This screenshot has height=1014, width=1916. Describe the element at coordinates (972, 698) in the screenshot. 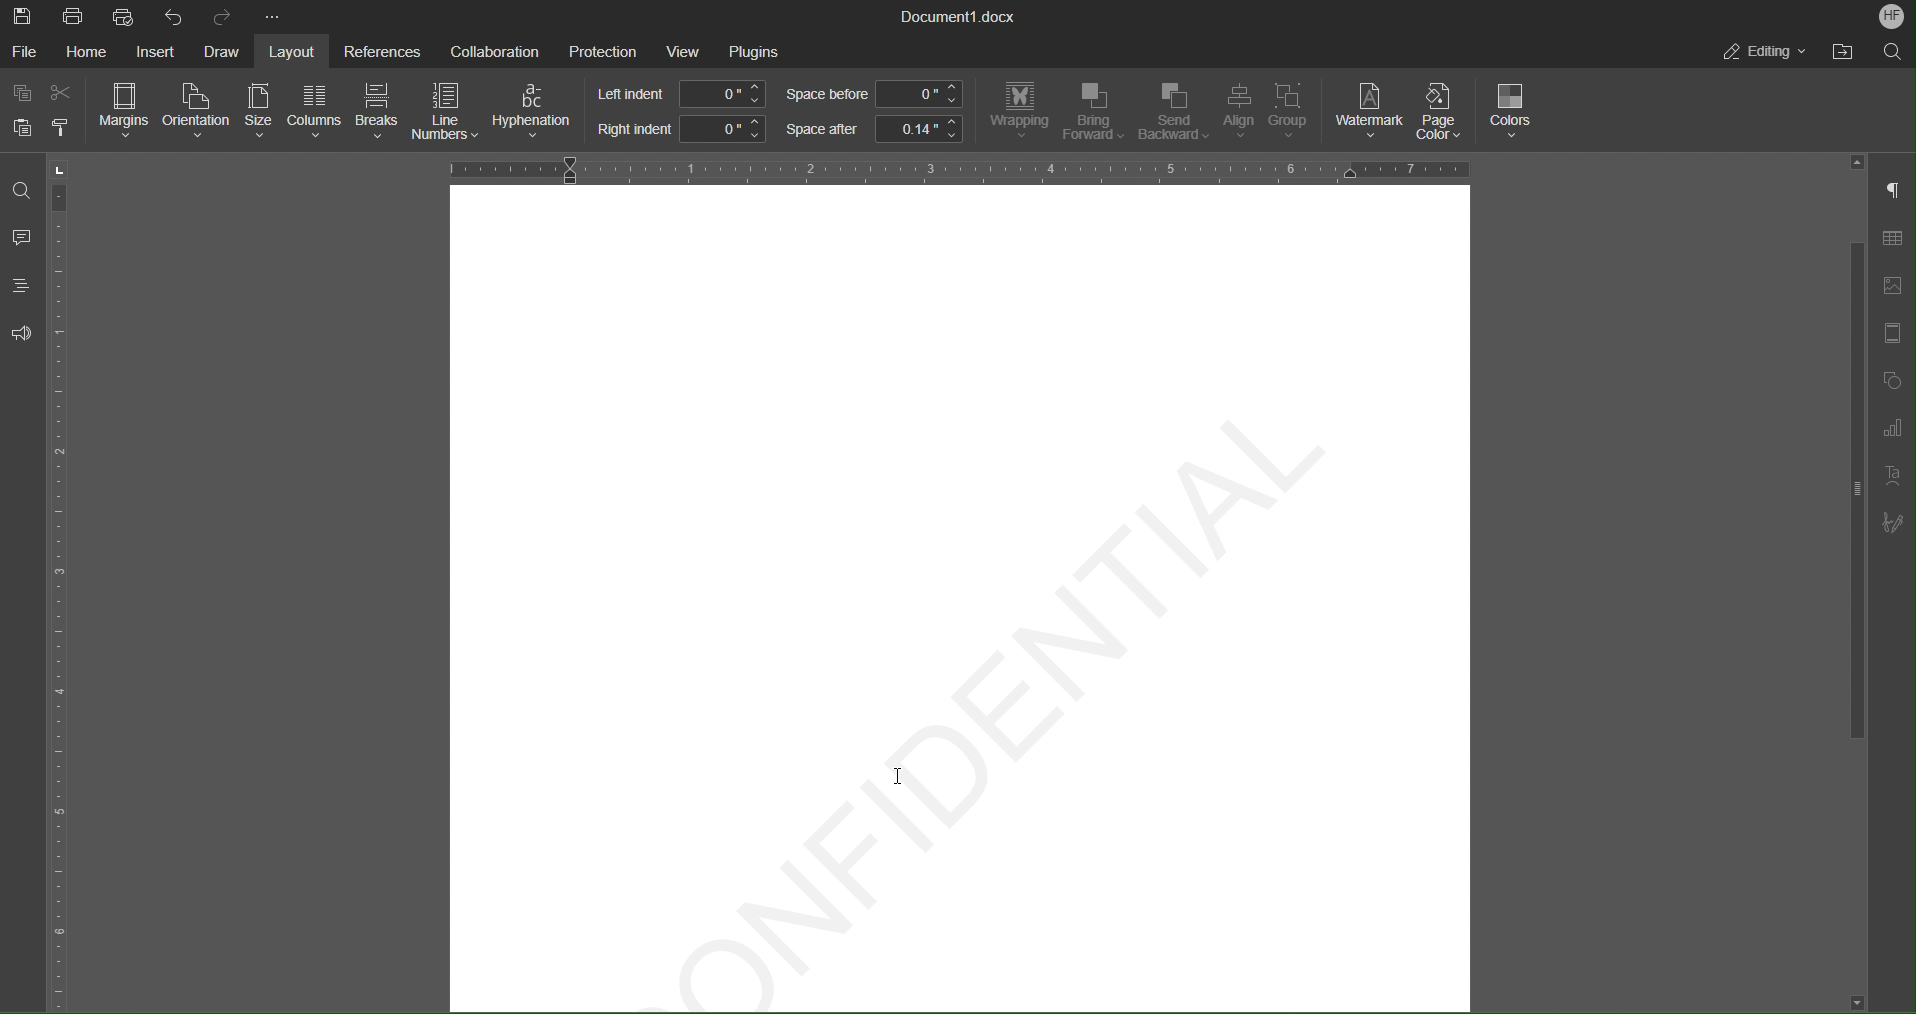

I see `Confidential Watermark` at that location.